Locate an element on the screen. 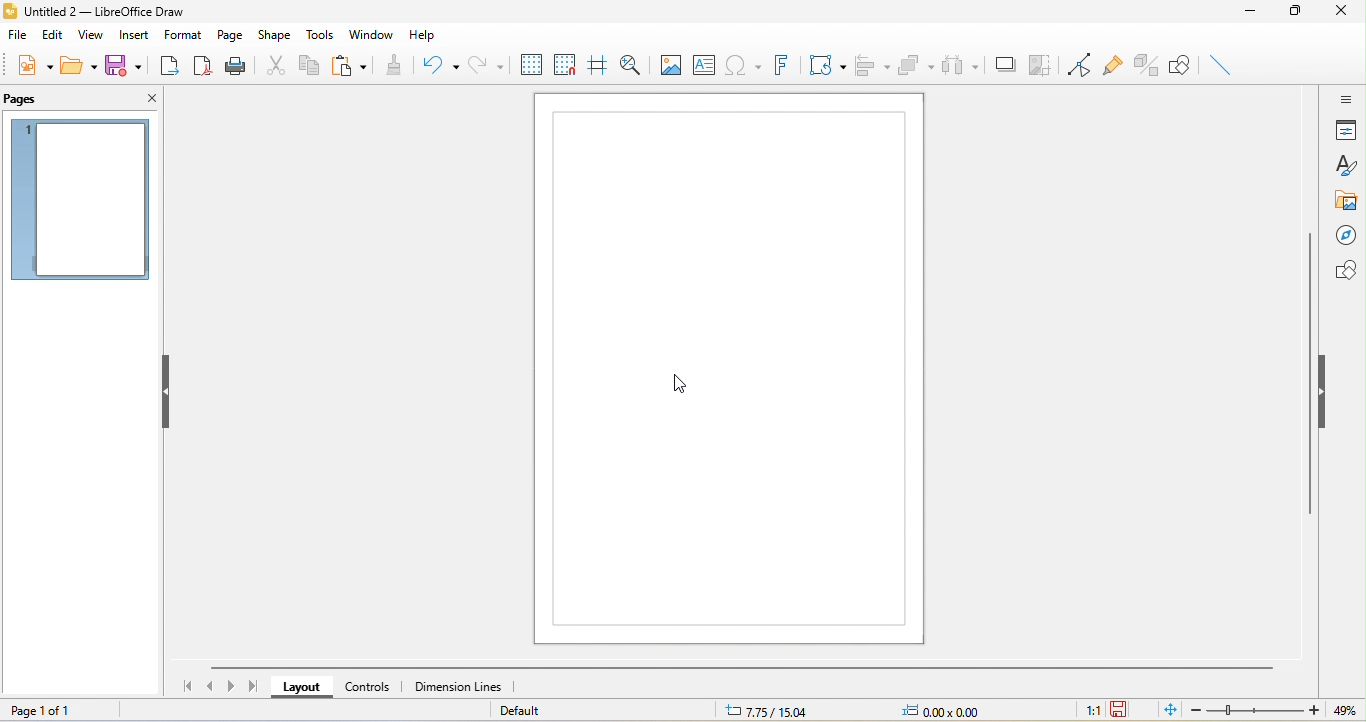 Image resolution: width=1366 pixels, height=722 pixels. properties is located at coordinates (1346, 132).